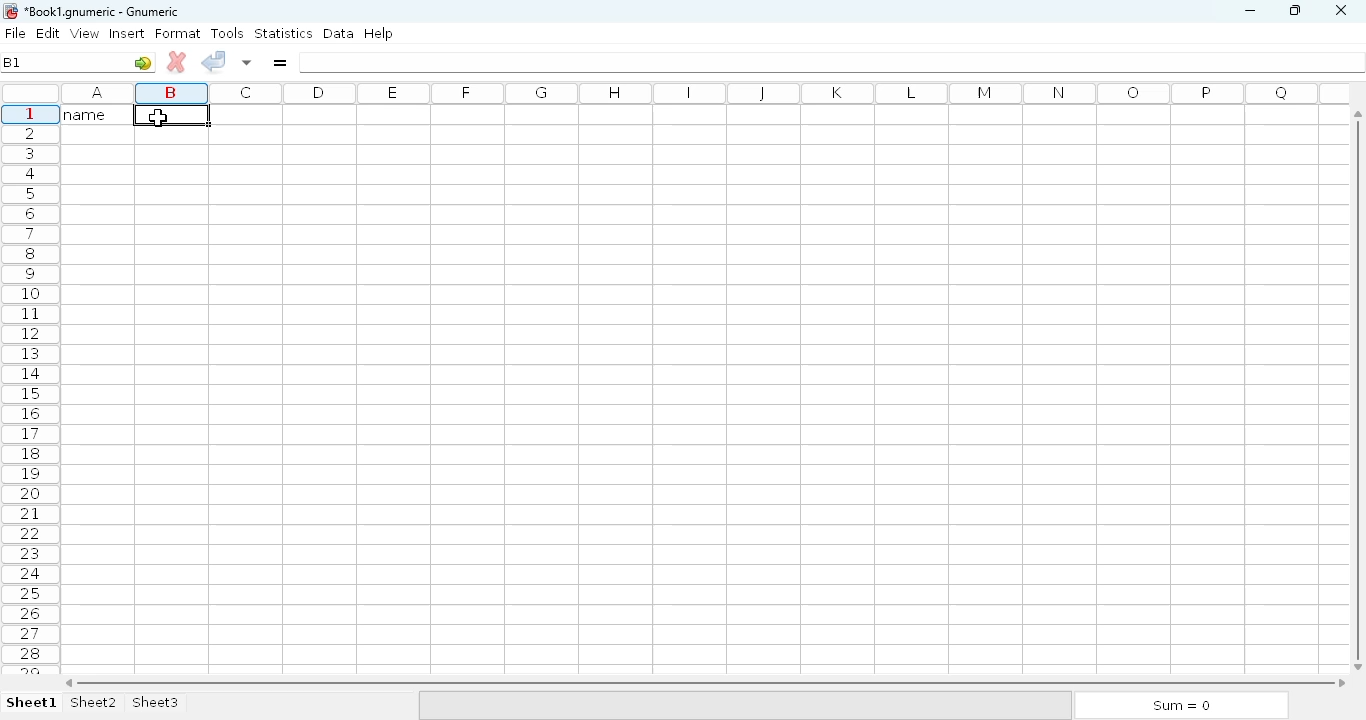 This screenshot has height=720, width=1366. Describe the element at coordinates (1179, 706) in the screenshot. I see `sum = 0` at that location.